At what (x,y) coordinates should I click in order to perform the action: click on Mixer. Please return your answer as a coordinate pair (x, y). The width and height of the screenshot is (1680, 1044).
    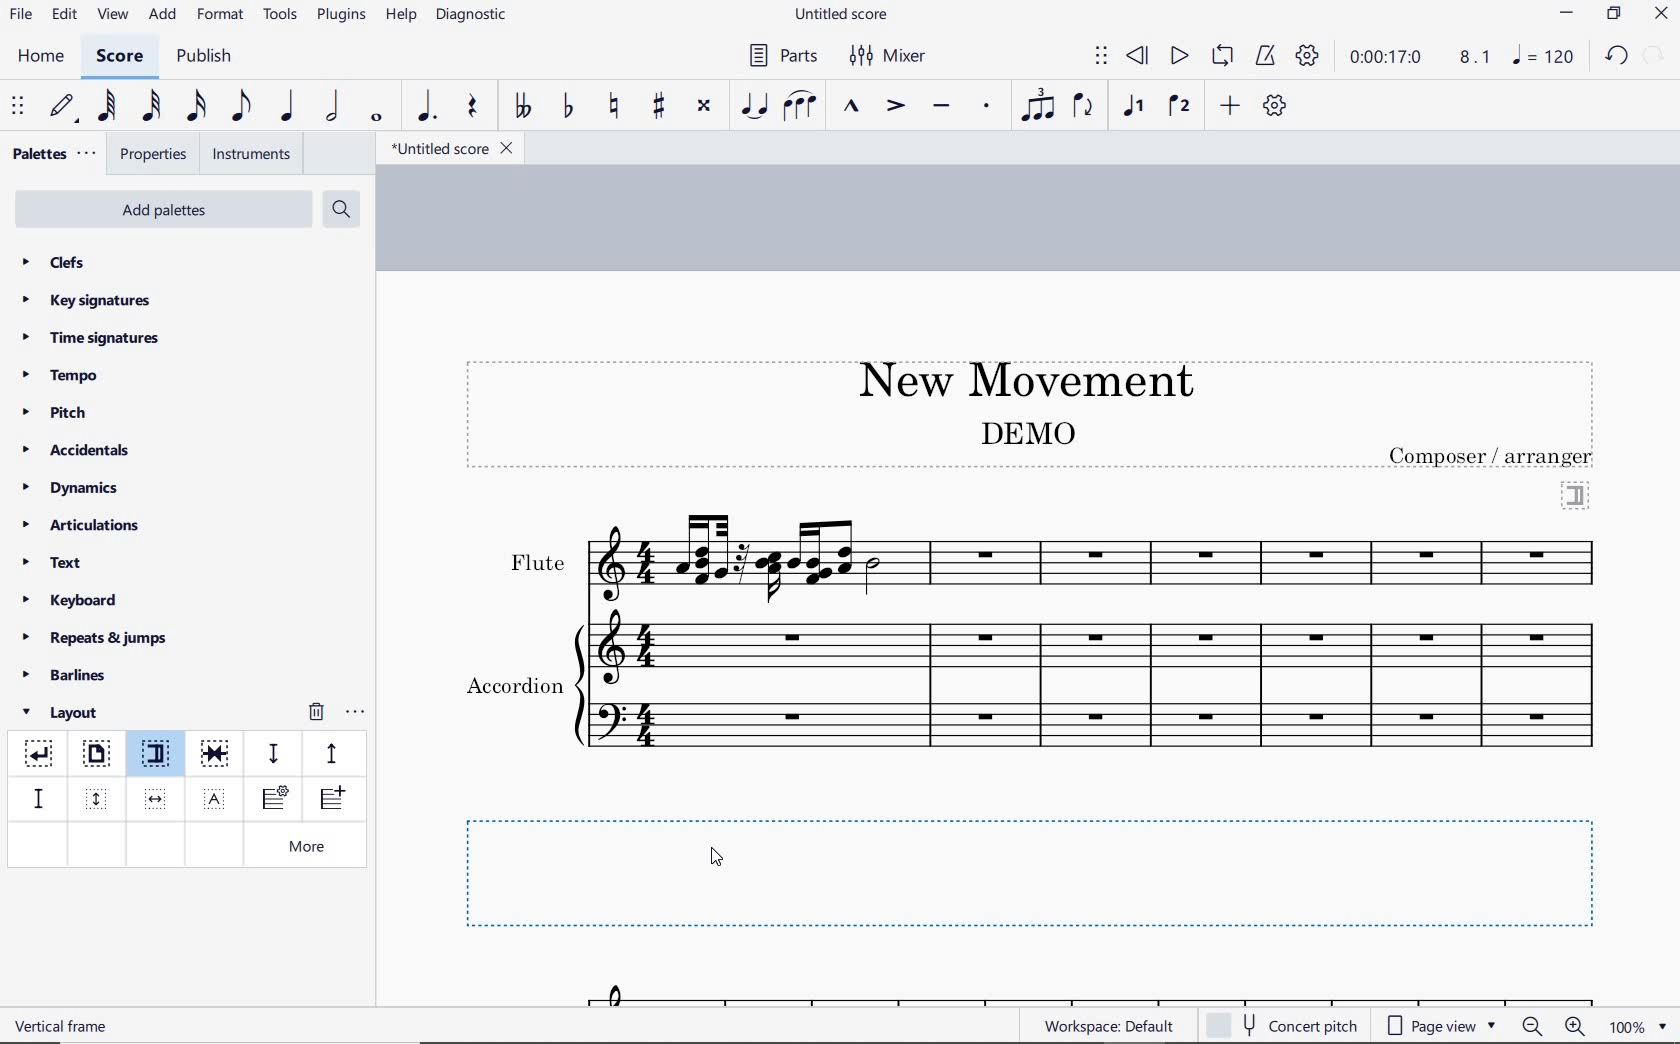
    Looking at the image, I should click on (889, 56).